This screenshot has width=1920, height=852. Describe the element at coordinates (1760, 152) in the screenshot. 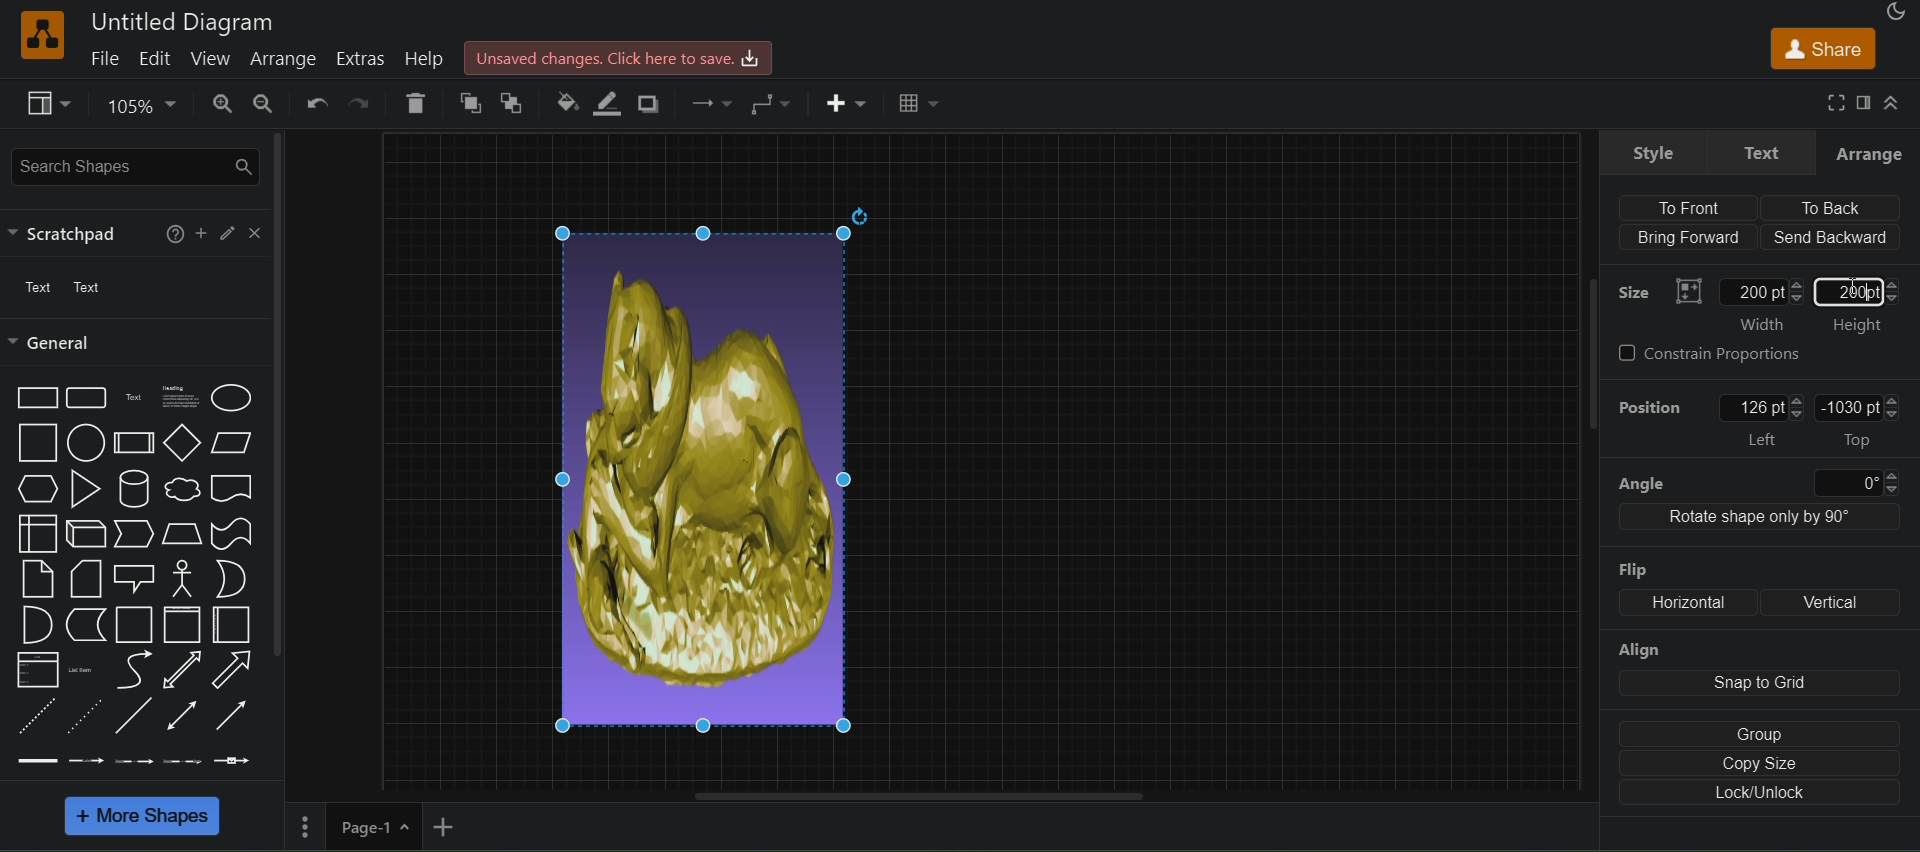

I see `text` at that location.